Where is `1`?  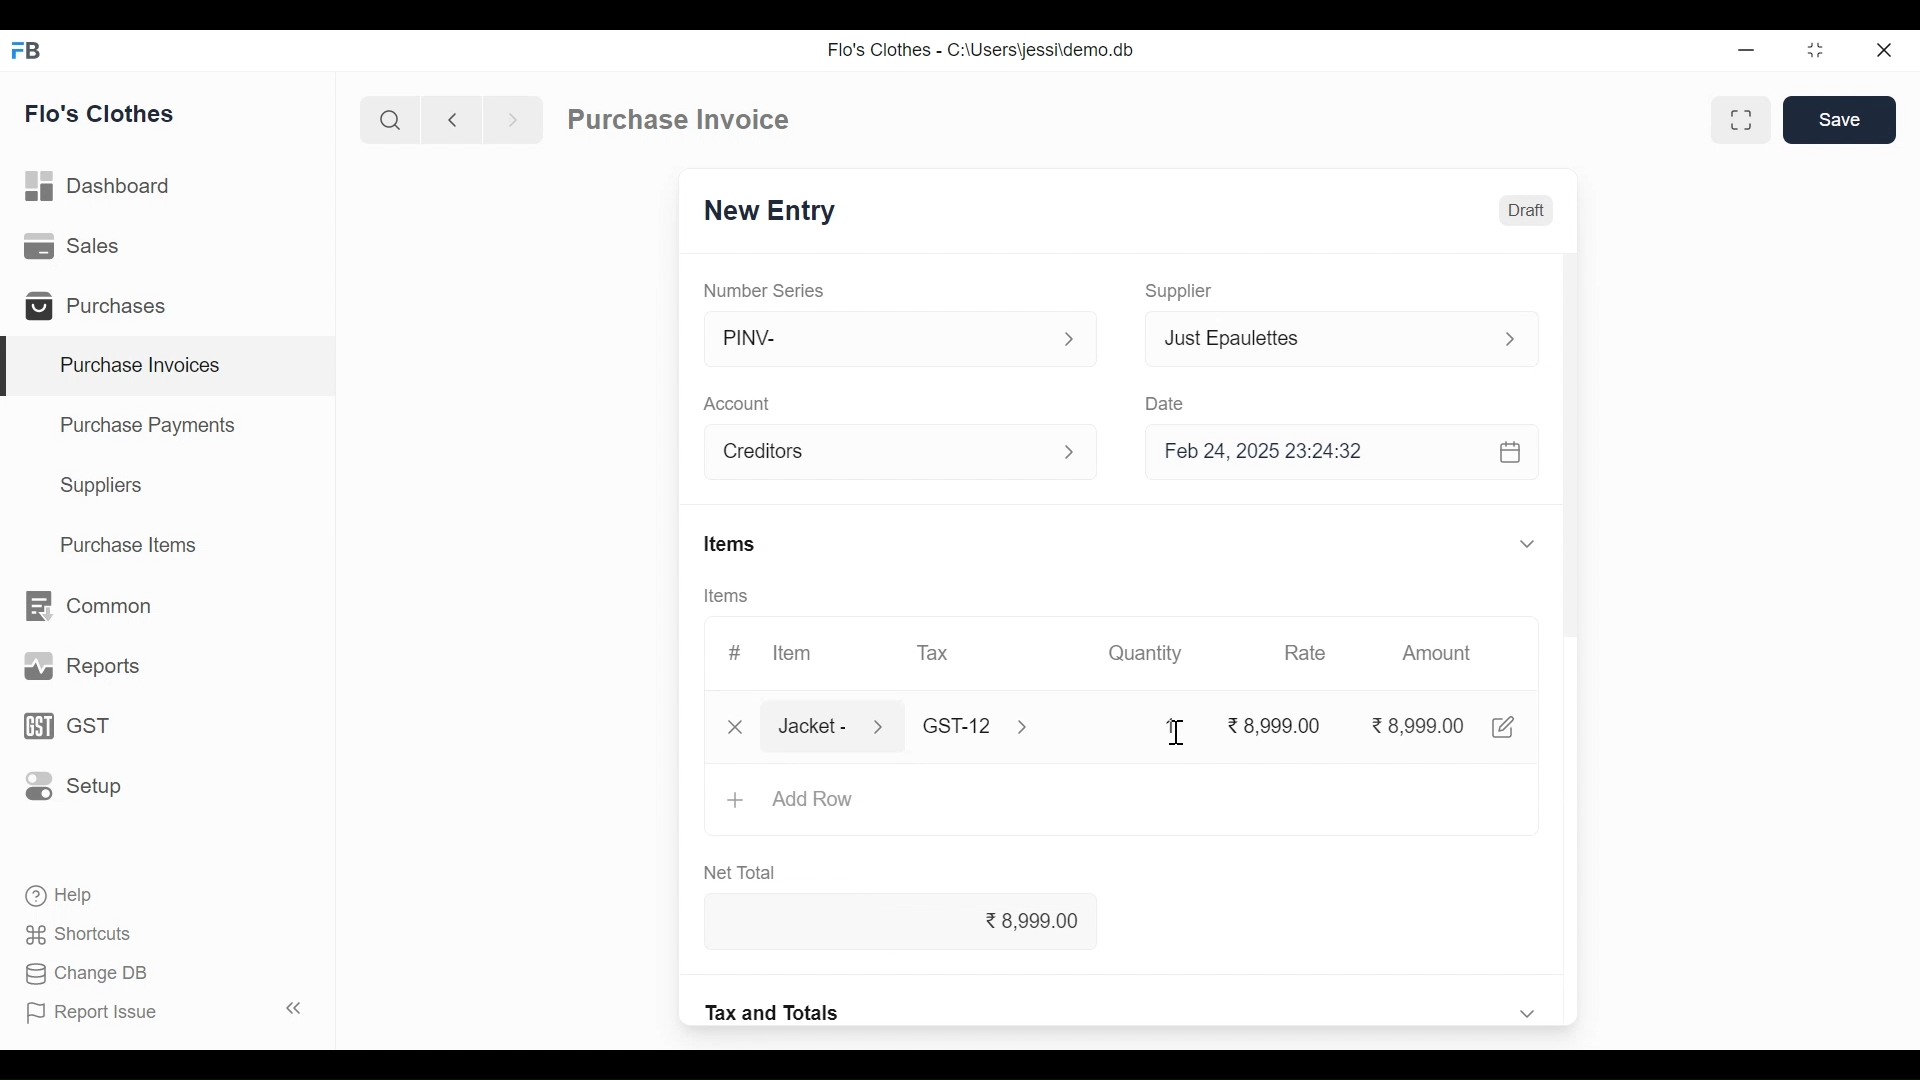 1 is located at coordinates (1167, 726).